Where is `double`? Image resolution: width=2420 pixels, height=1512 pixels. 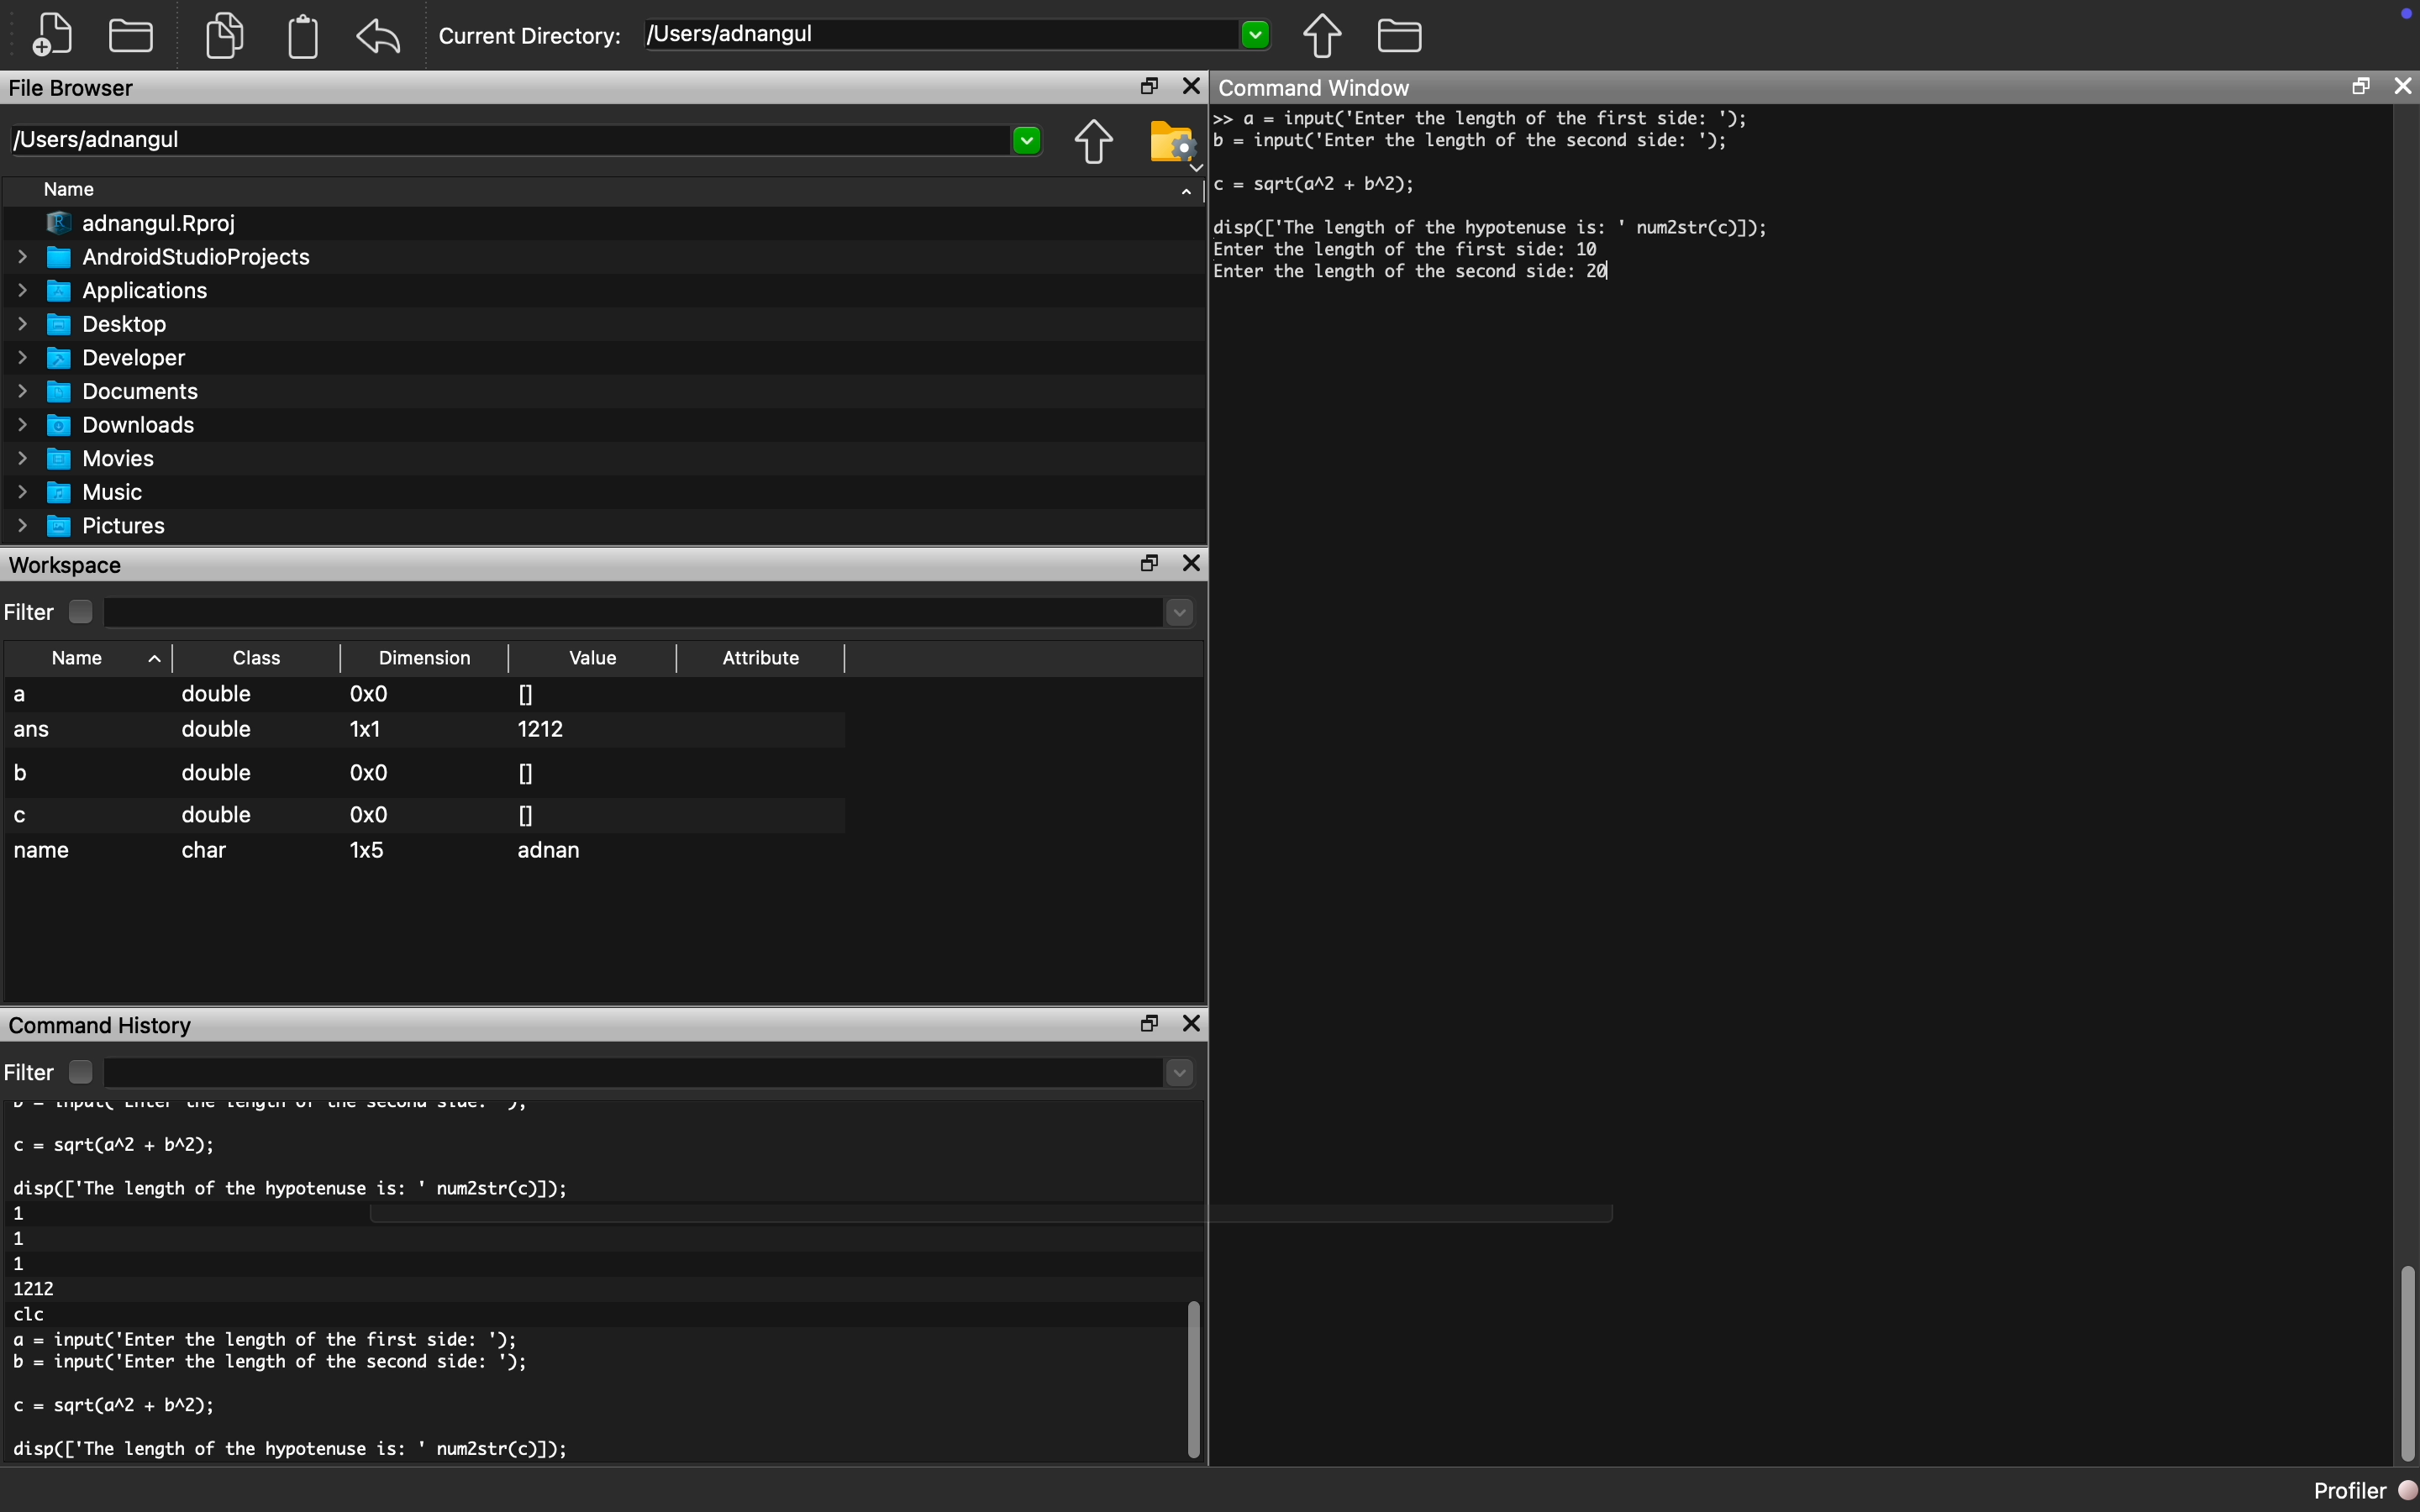 double is located at coordinates (217, 815).